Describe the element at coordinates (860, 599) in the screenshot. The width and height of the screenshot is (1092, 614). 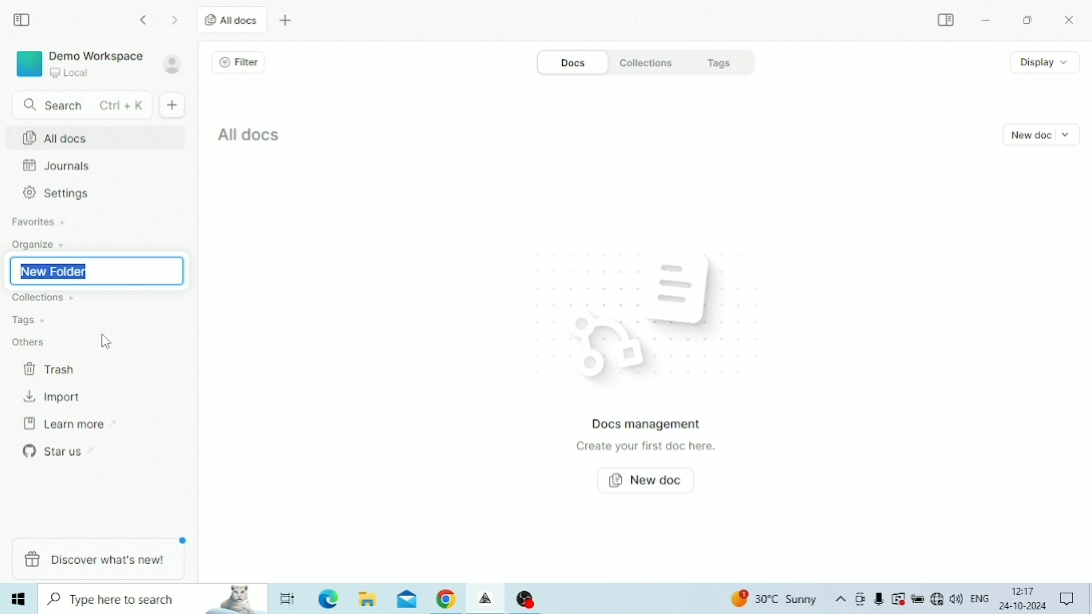
I see `Meet Now` at that location.